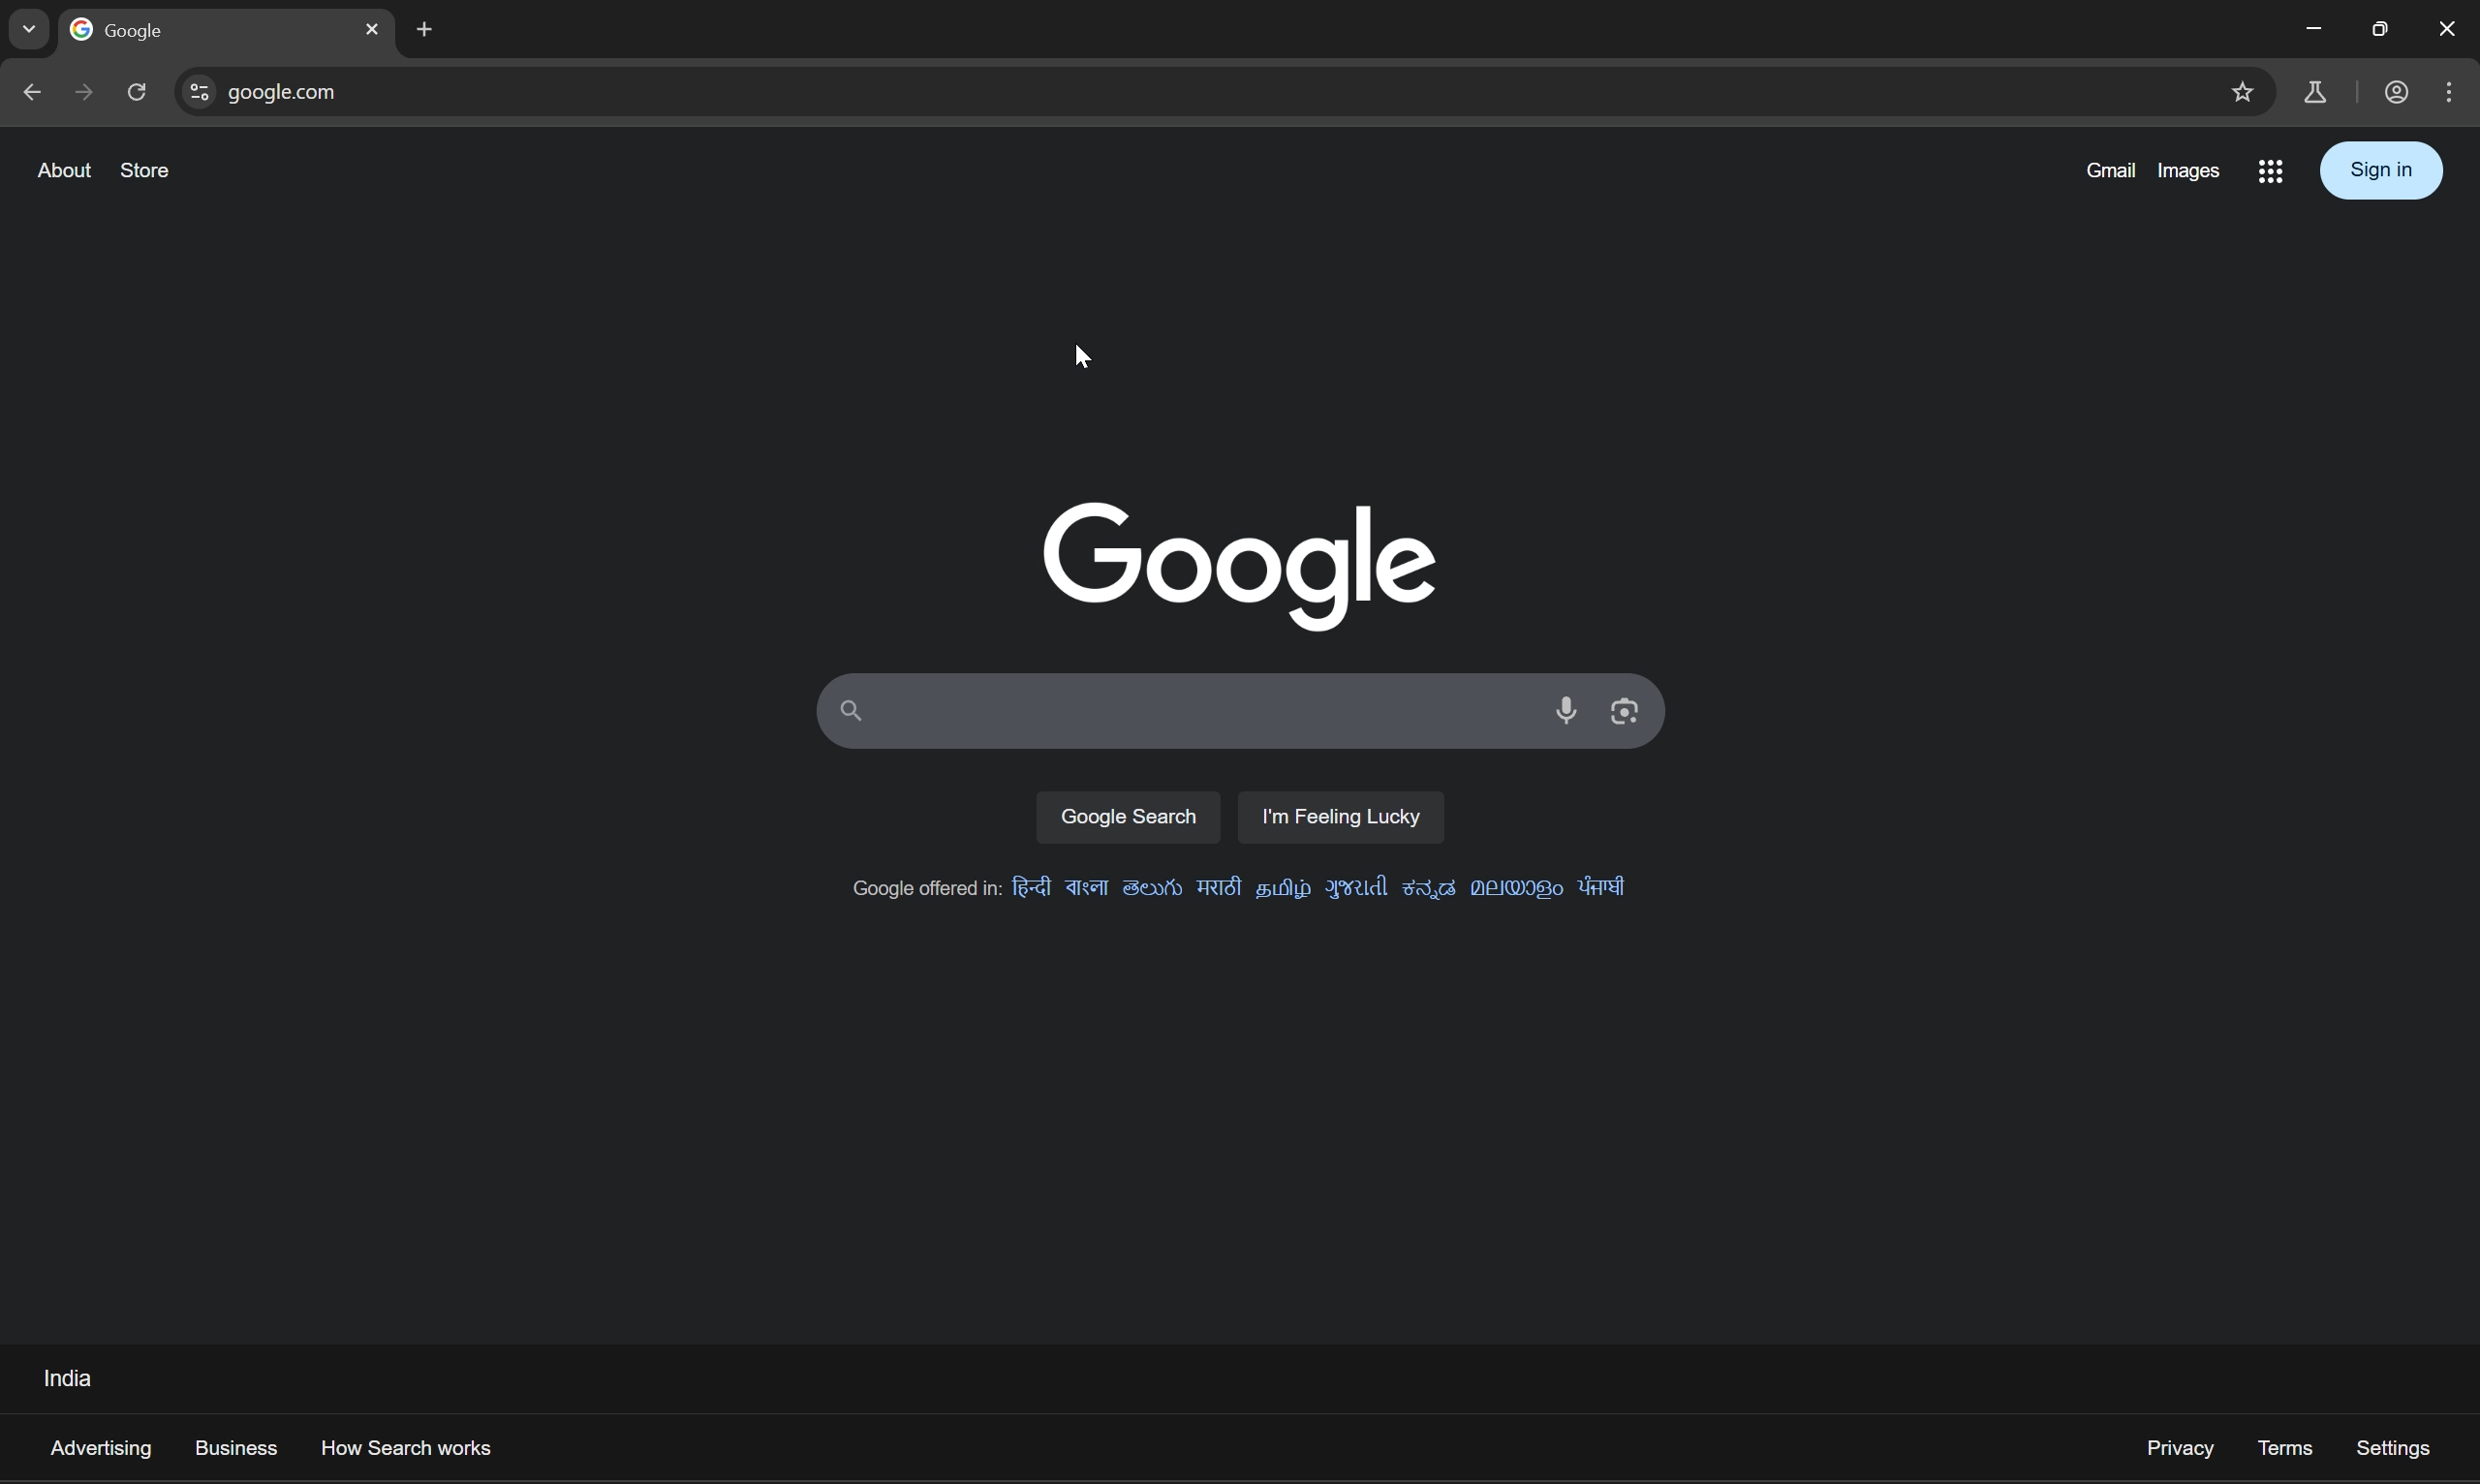 The width and height of the screenshot is (2480, 1484). Describe the element at coordinates (1236, 890) in the screenshot. I see `Google offered in:` at that location.